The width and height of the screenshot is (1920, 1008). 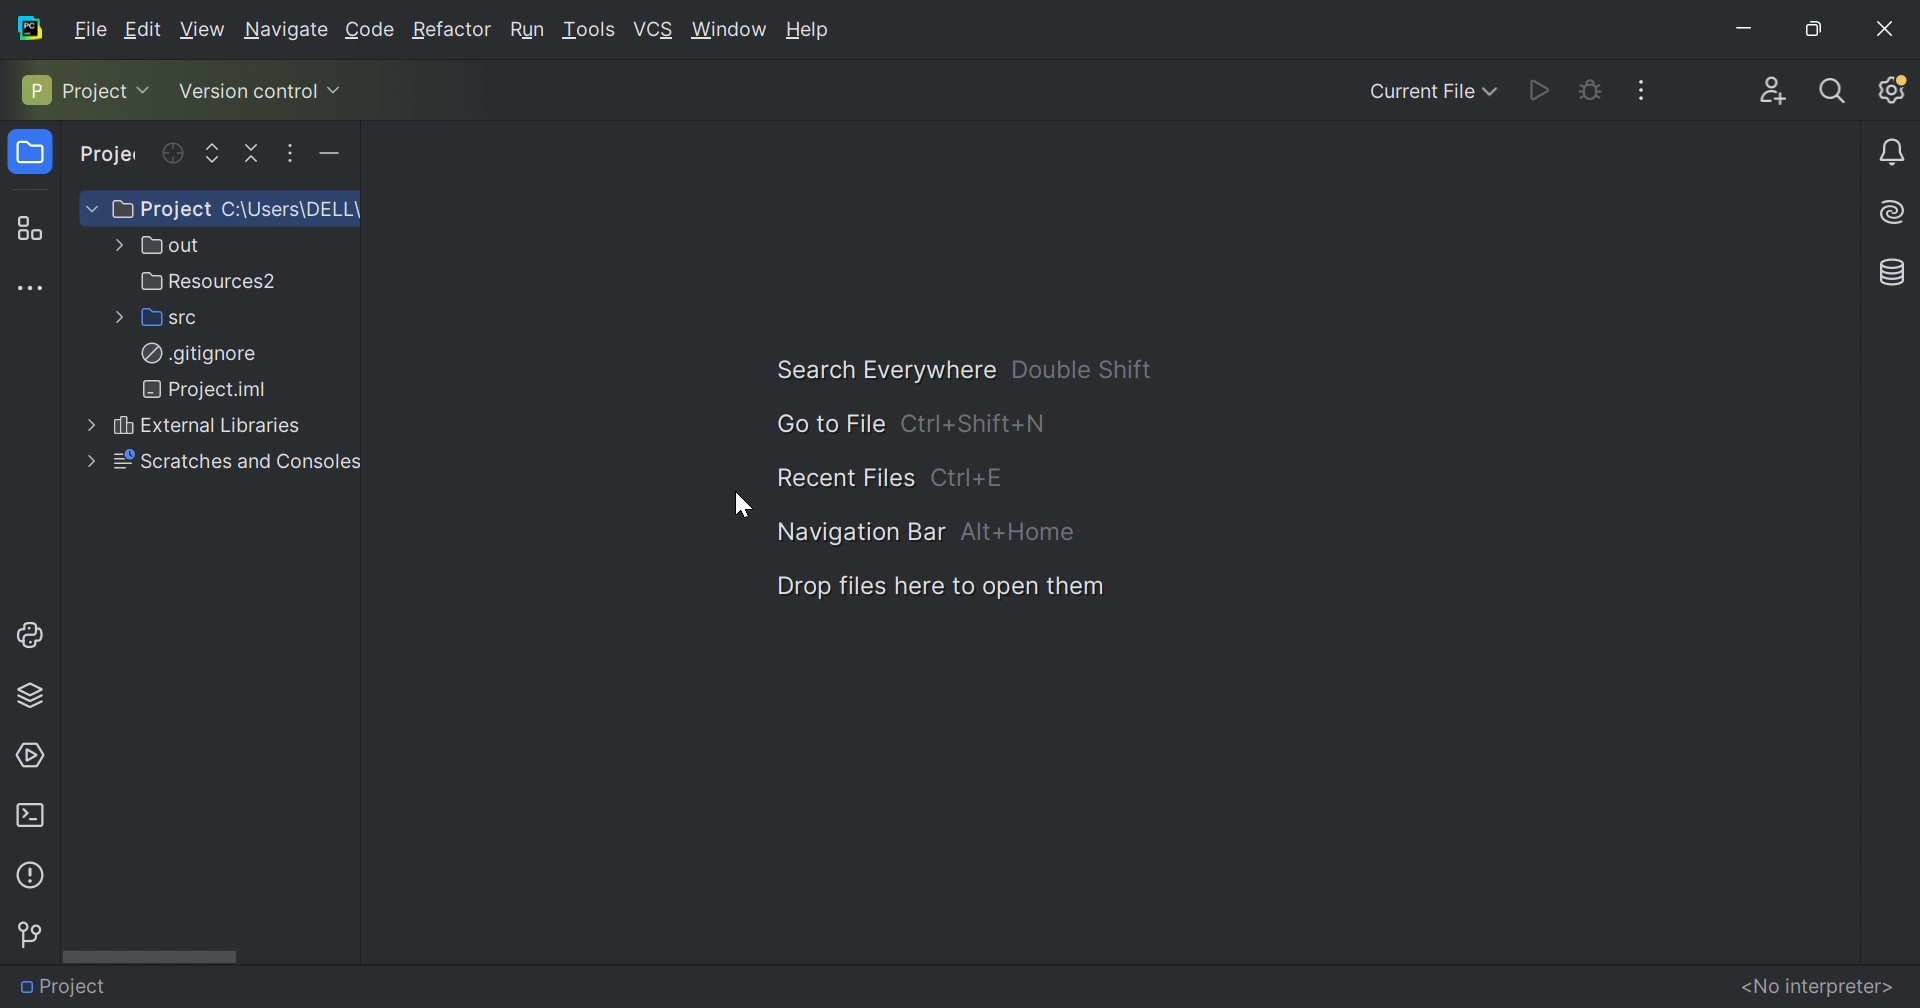 What do you see at coordinates (1896, 210) in the screenshot?
I see `AI assistance` at bounding box center [1896, 210].